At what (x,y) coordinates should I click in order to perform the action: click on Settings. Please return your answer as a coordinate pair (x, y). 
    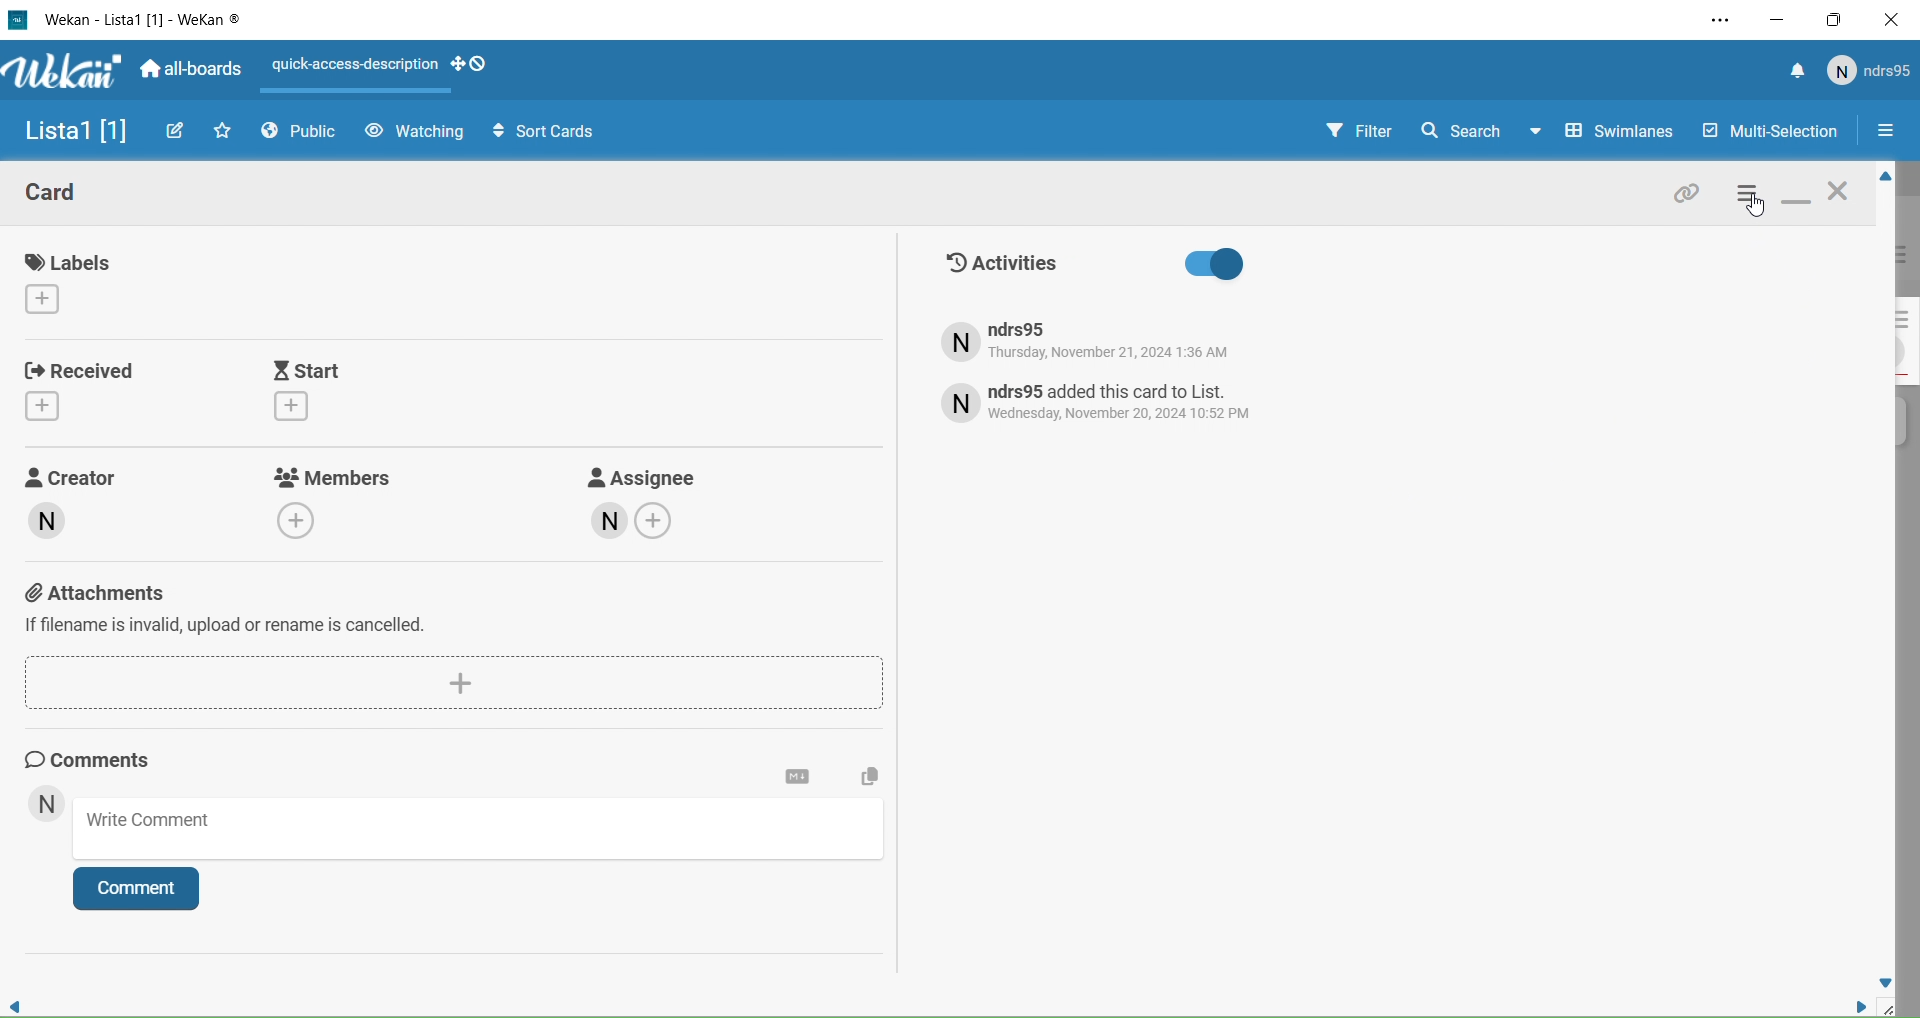
    Looking at the image, I should click on (1748, 199).